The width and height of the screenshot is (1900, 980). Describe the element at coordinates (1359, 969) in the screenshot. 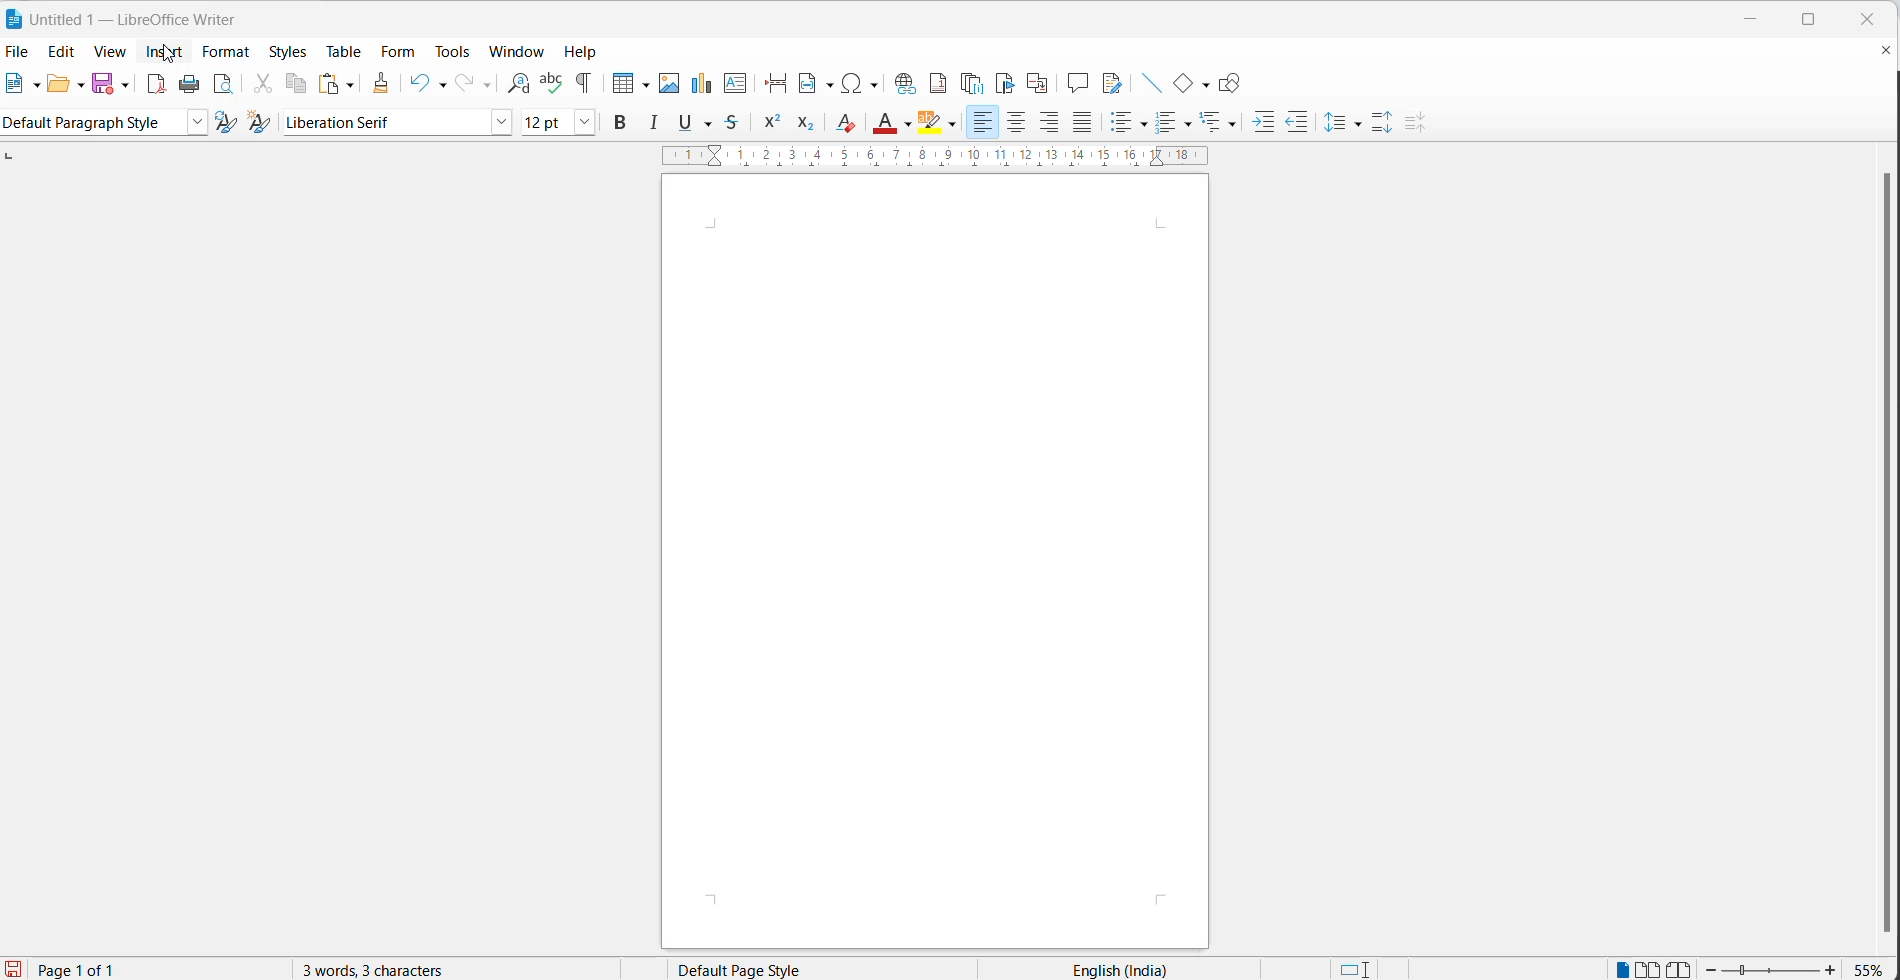

I see `standard selection` at that location.